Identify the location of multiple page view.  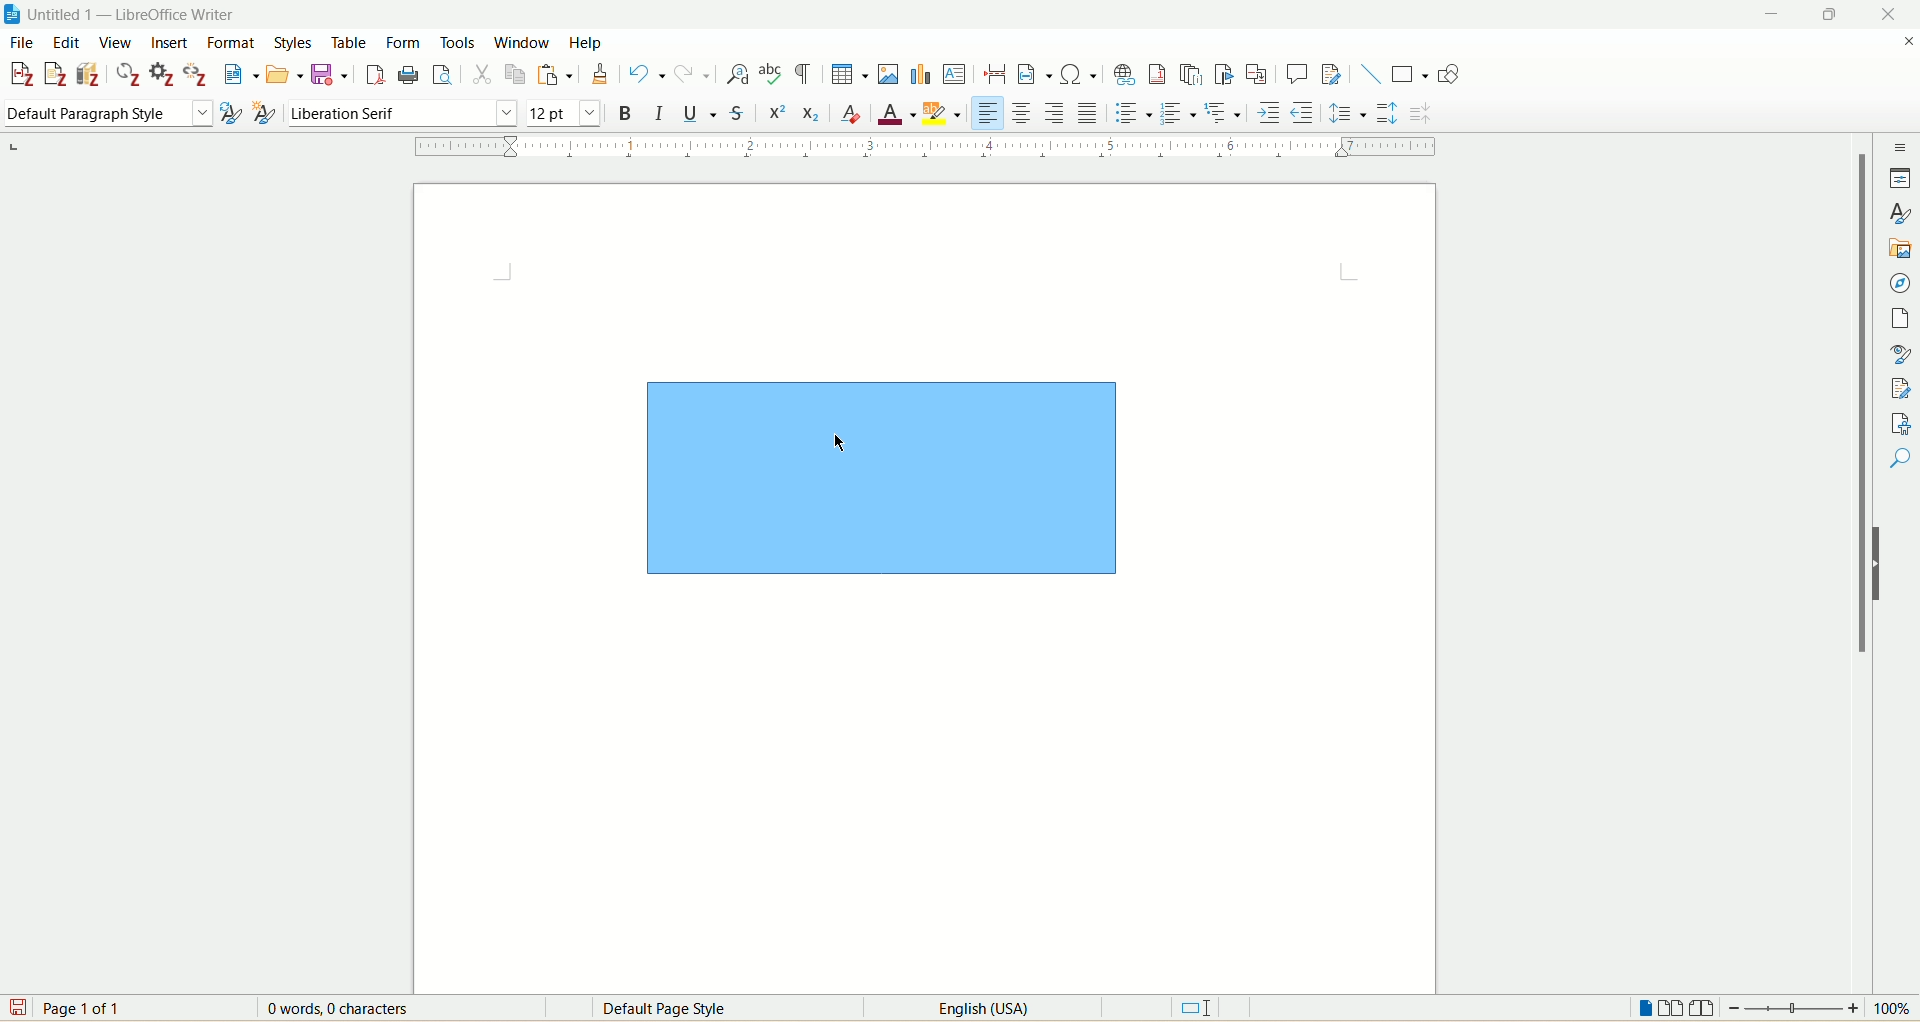
(1673, 1010).